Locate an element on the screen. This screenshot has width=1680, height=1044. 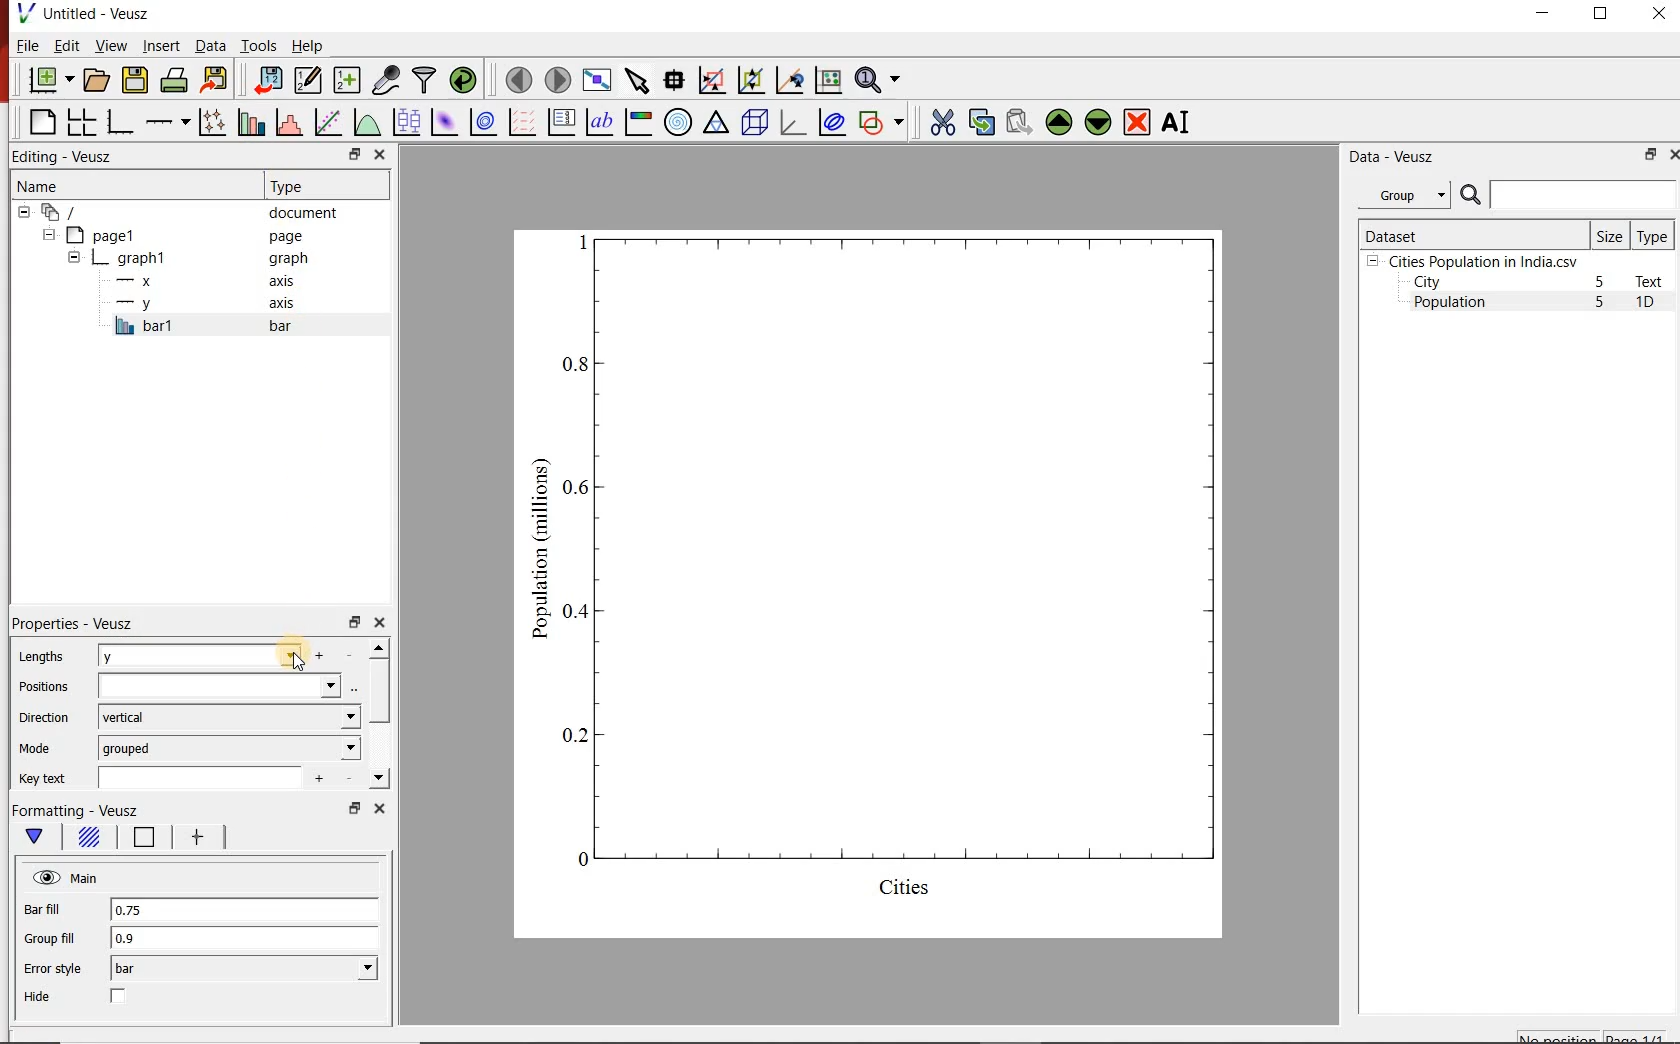
blank page is located at coordinates (40, 123).